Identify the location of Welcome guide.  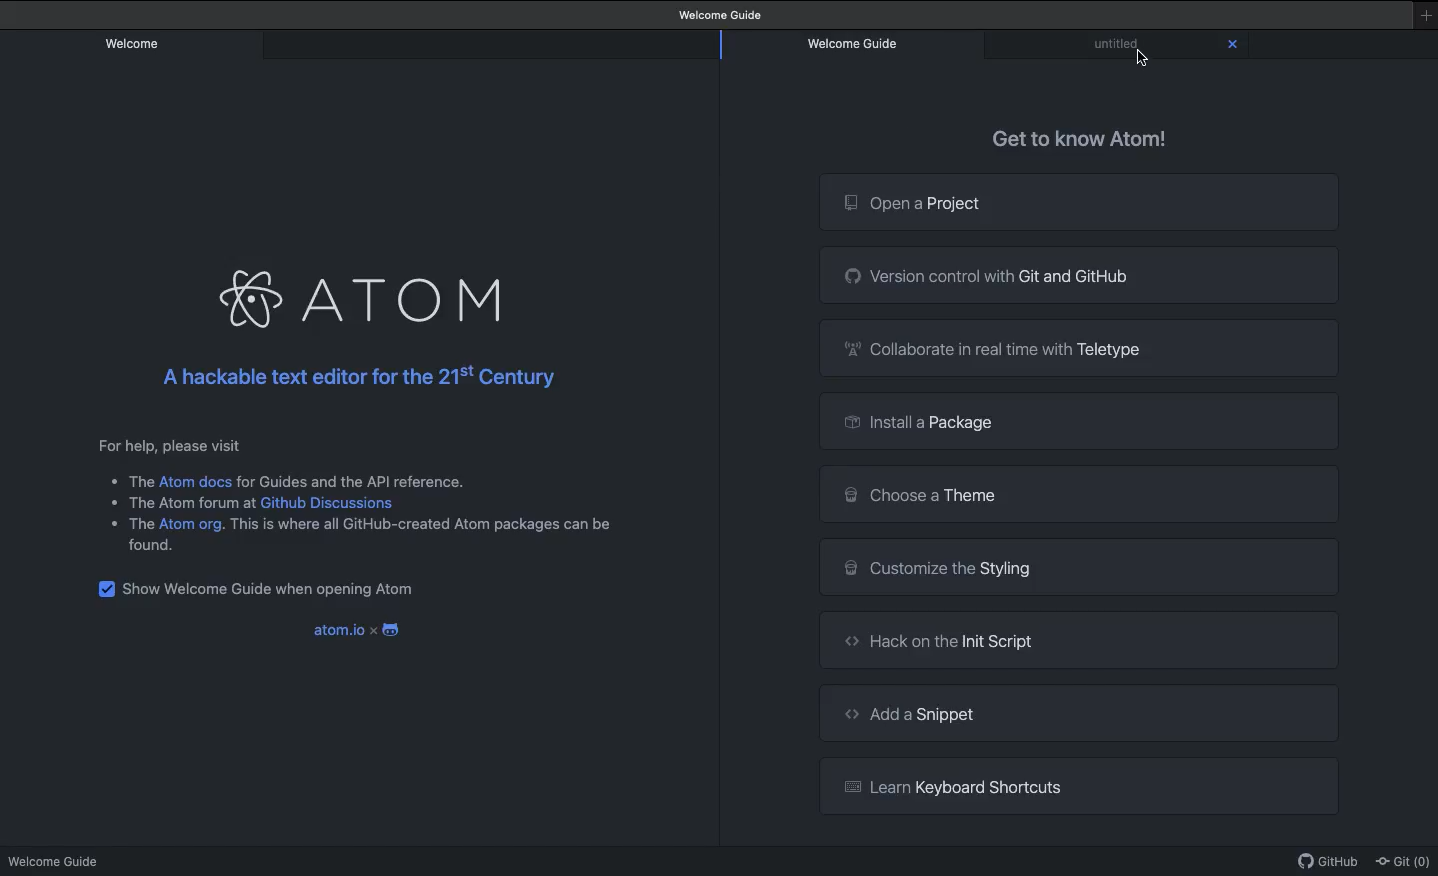
(57, 861).